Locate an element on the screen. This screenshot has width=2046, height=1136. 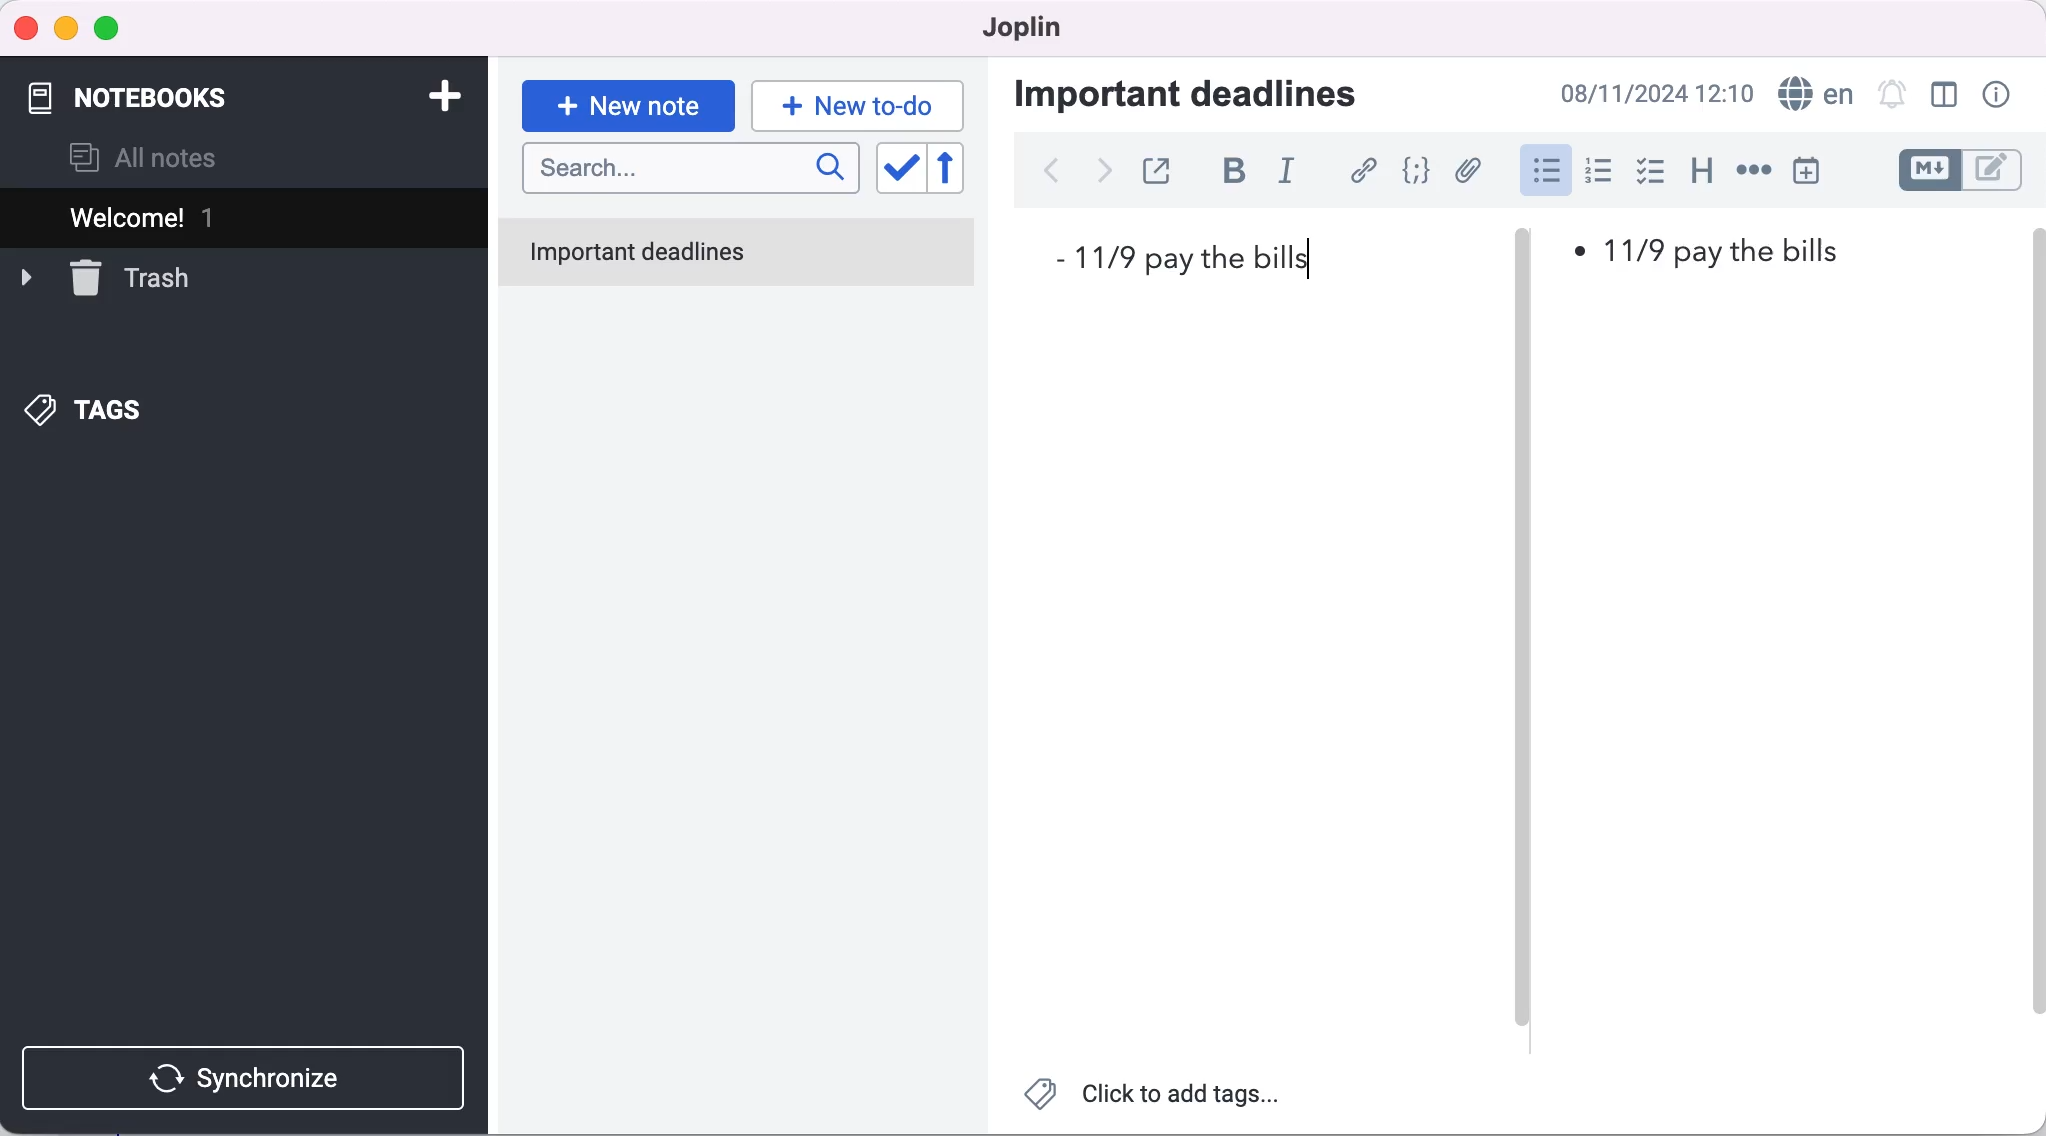
cursor is located at coordinates (1545, 172).